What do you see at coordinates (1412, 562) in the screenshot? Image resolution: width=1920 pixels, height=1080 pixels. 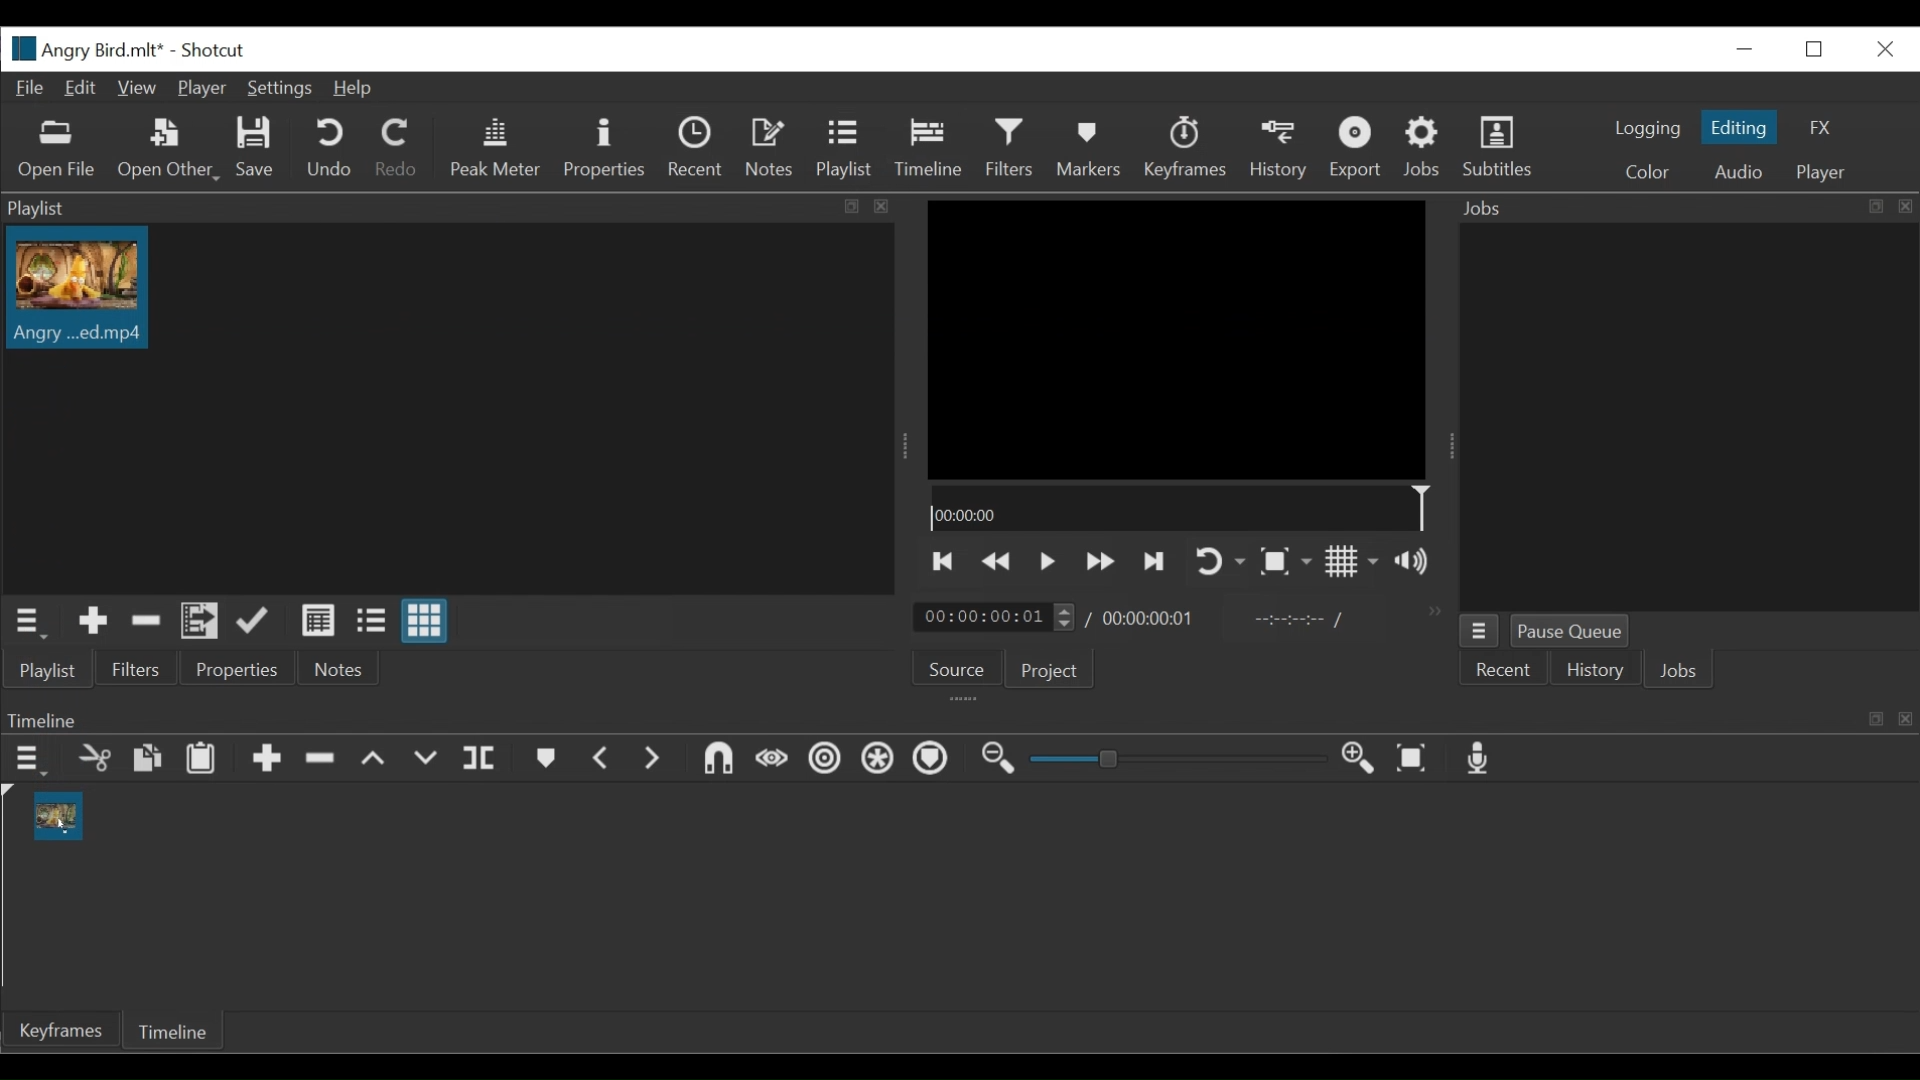 I see `Show volume control` at bounding box center [1412, 562].